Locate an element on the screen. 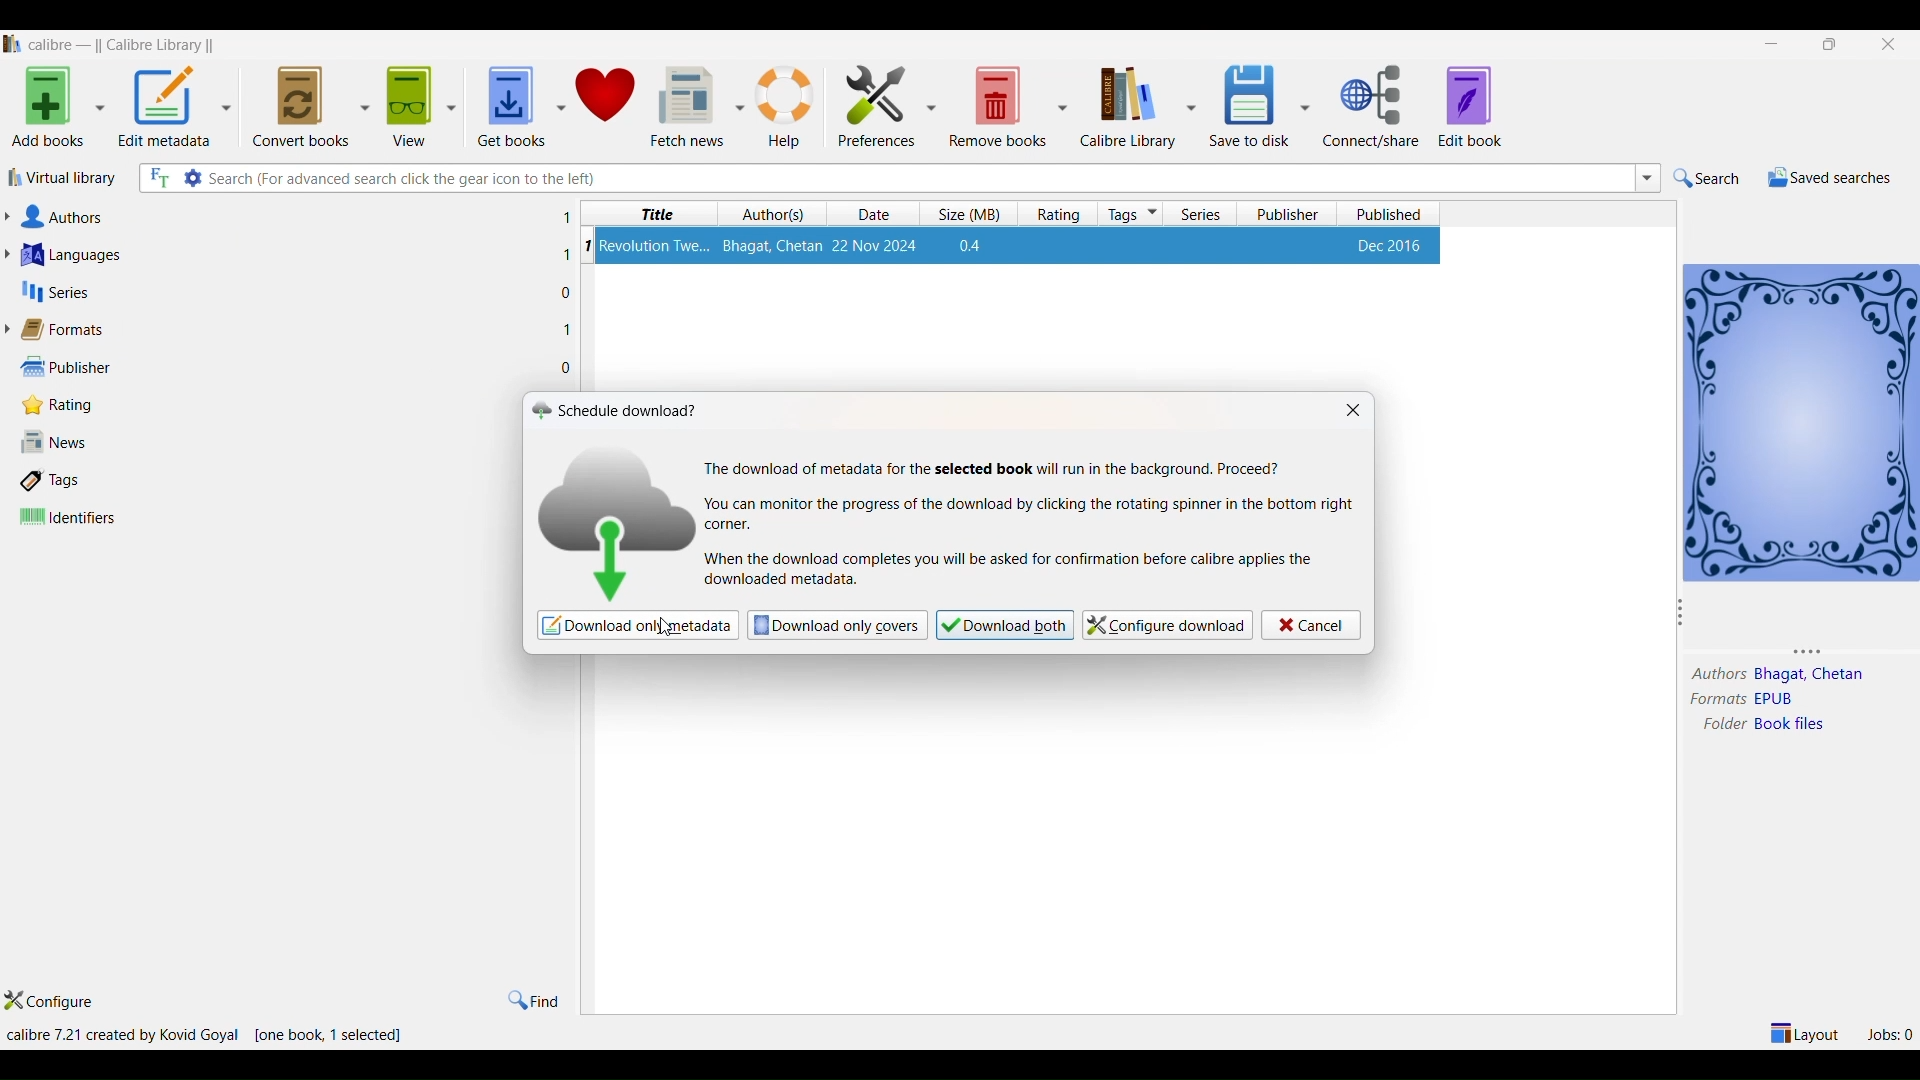 The width and height of the screenshot is (1920, 1080). text is located at coordinates (1029, 515).